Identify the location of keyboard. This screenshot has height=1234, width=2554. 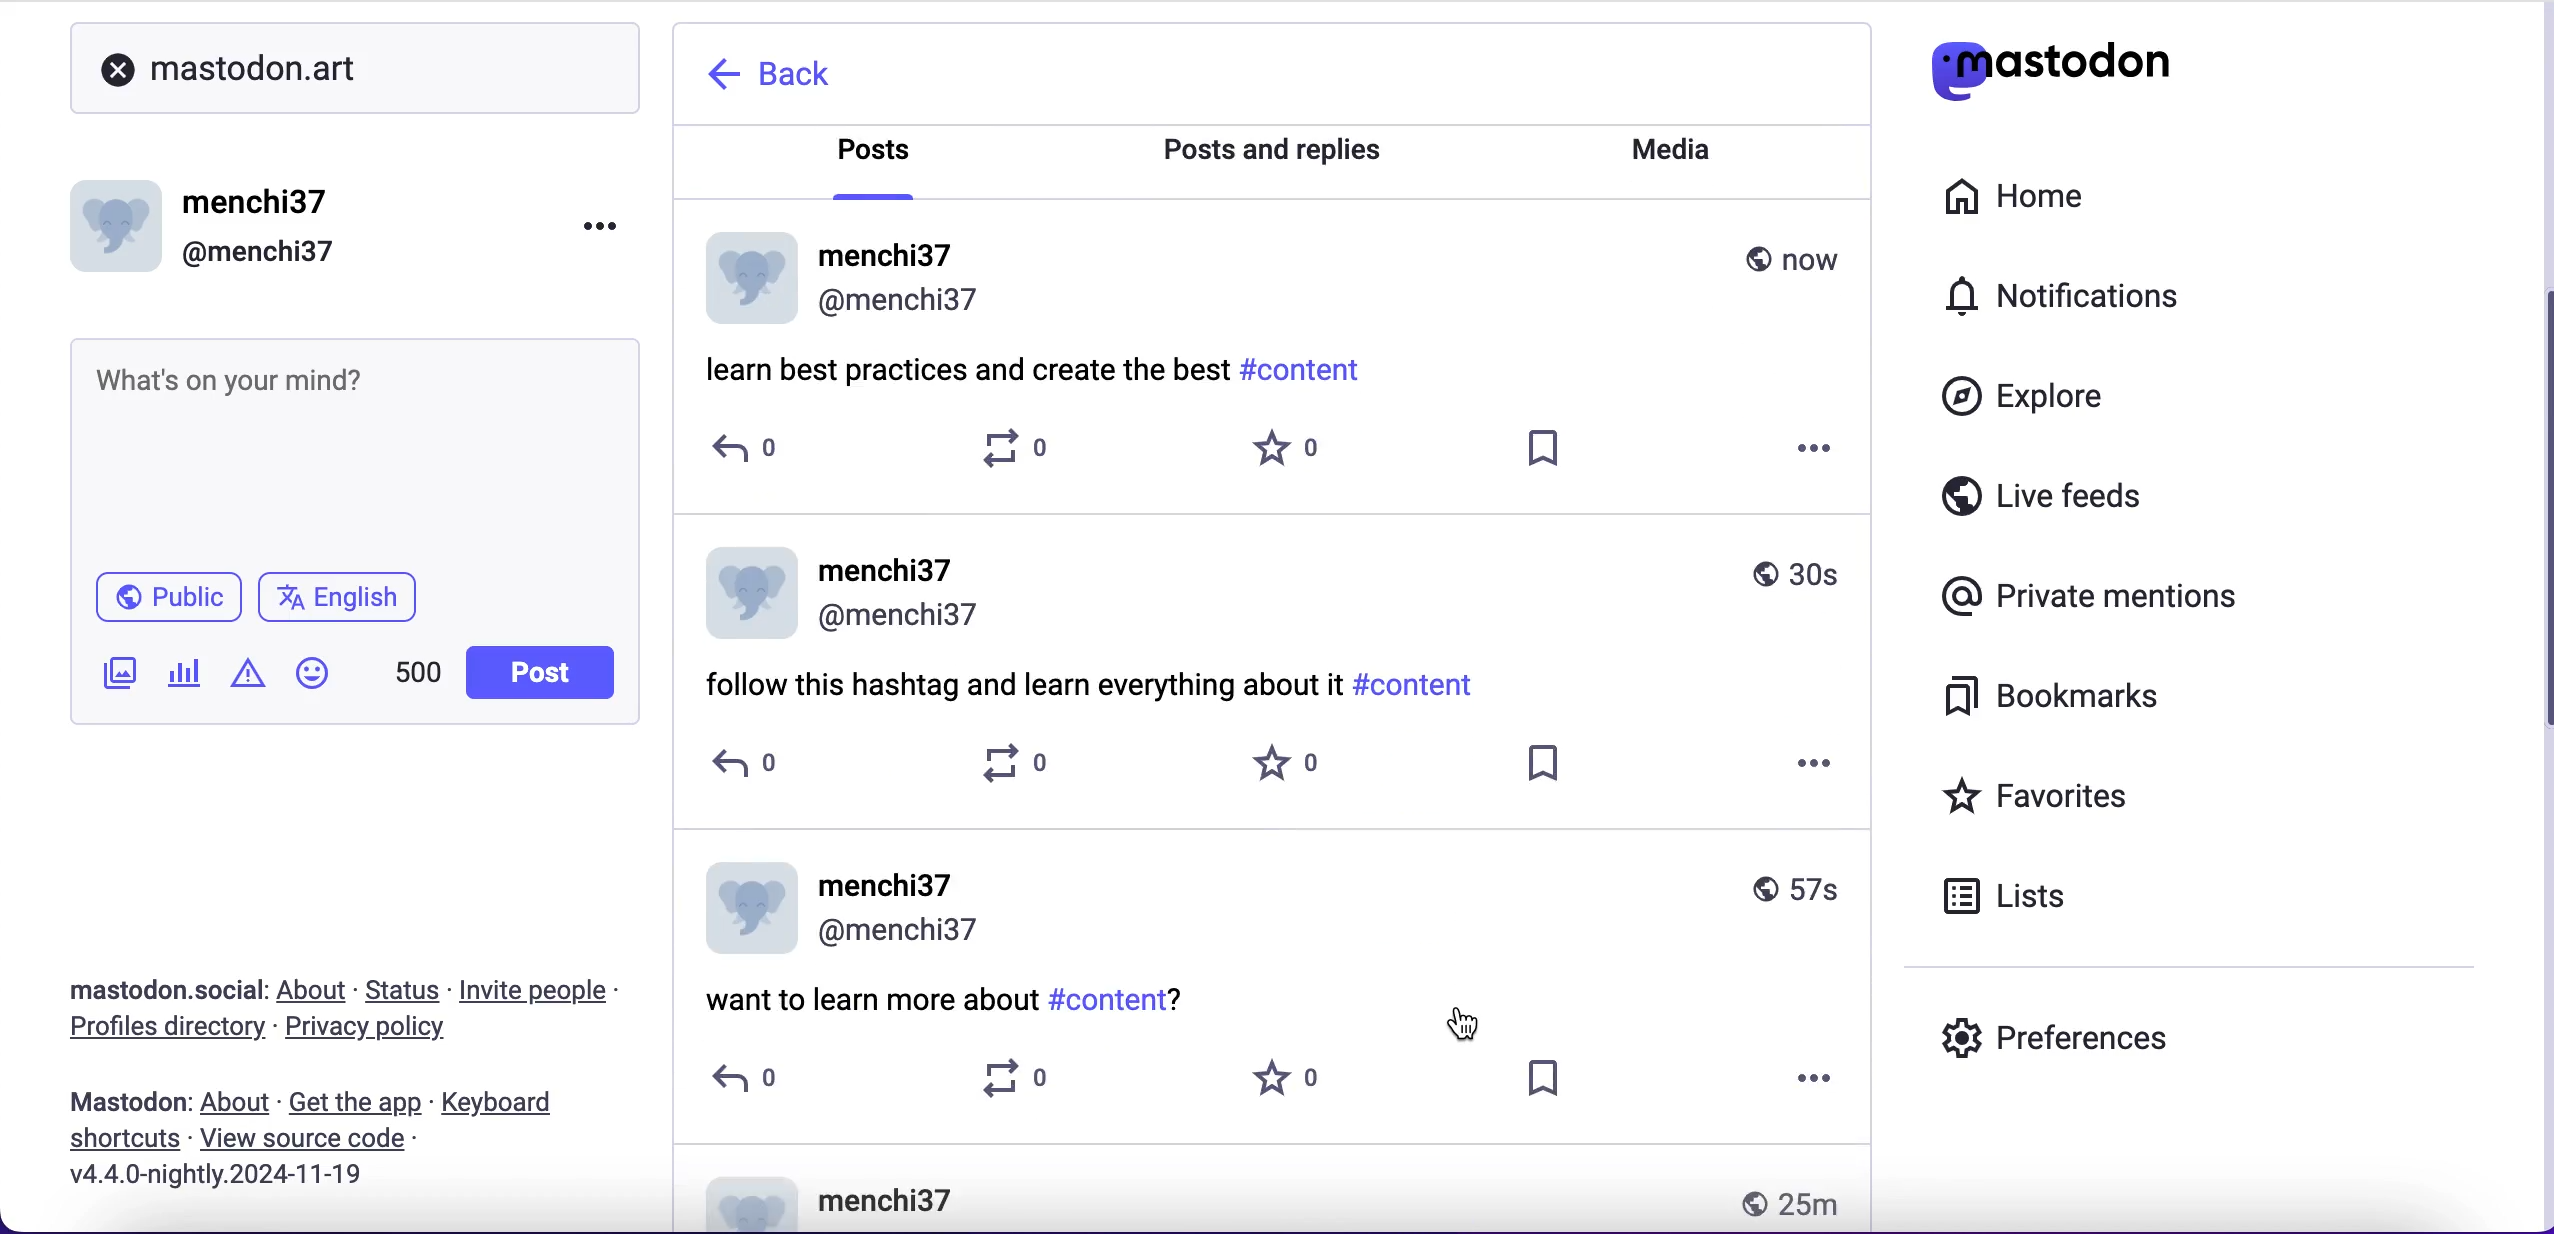
(504, 1104).